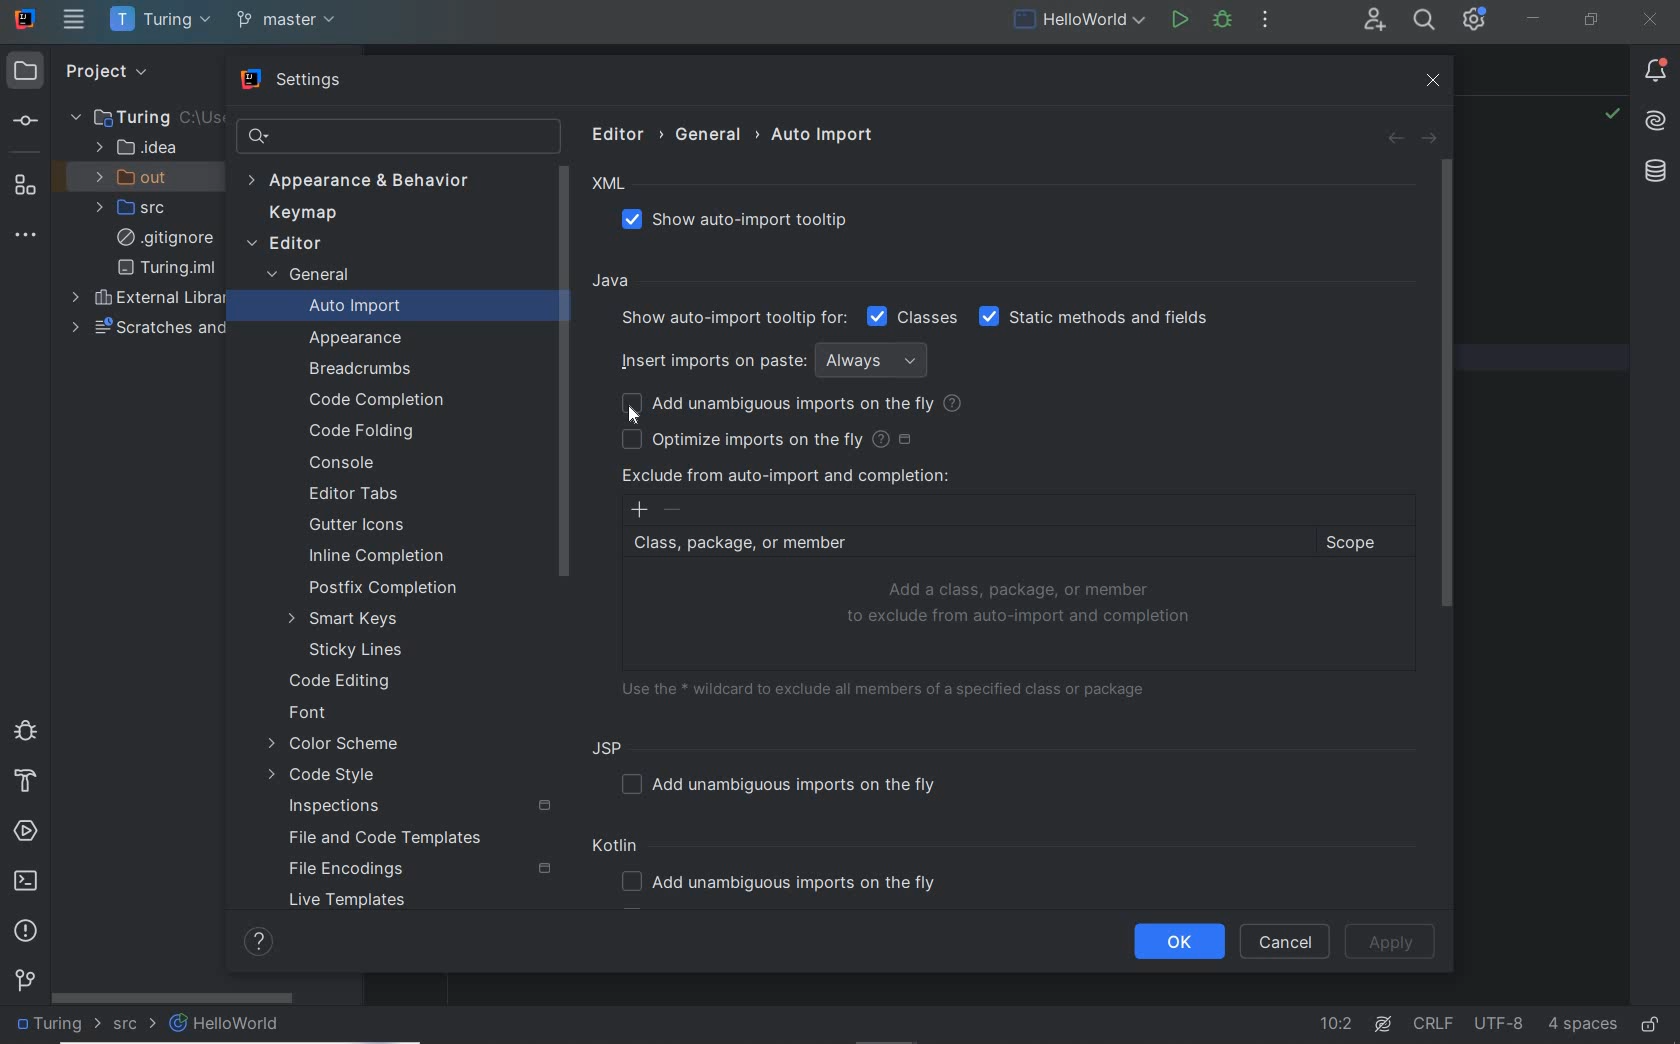  What do you see at coordinates (418, 870) in the screenshot?
I see `FILE ENCODING` at bounding box center [418, 870].